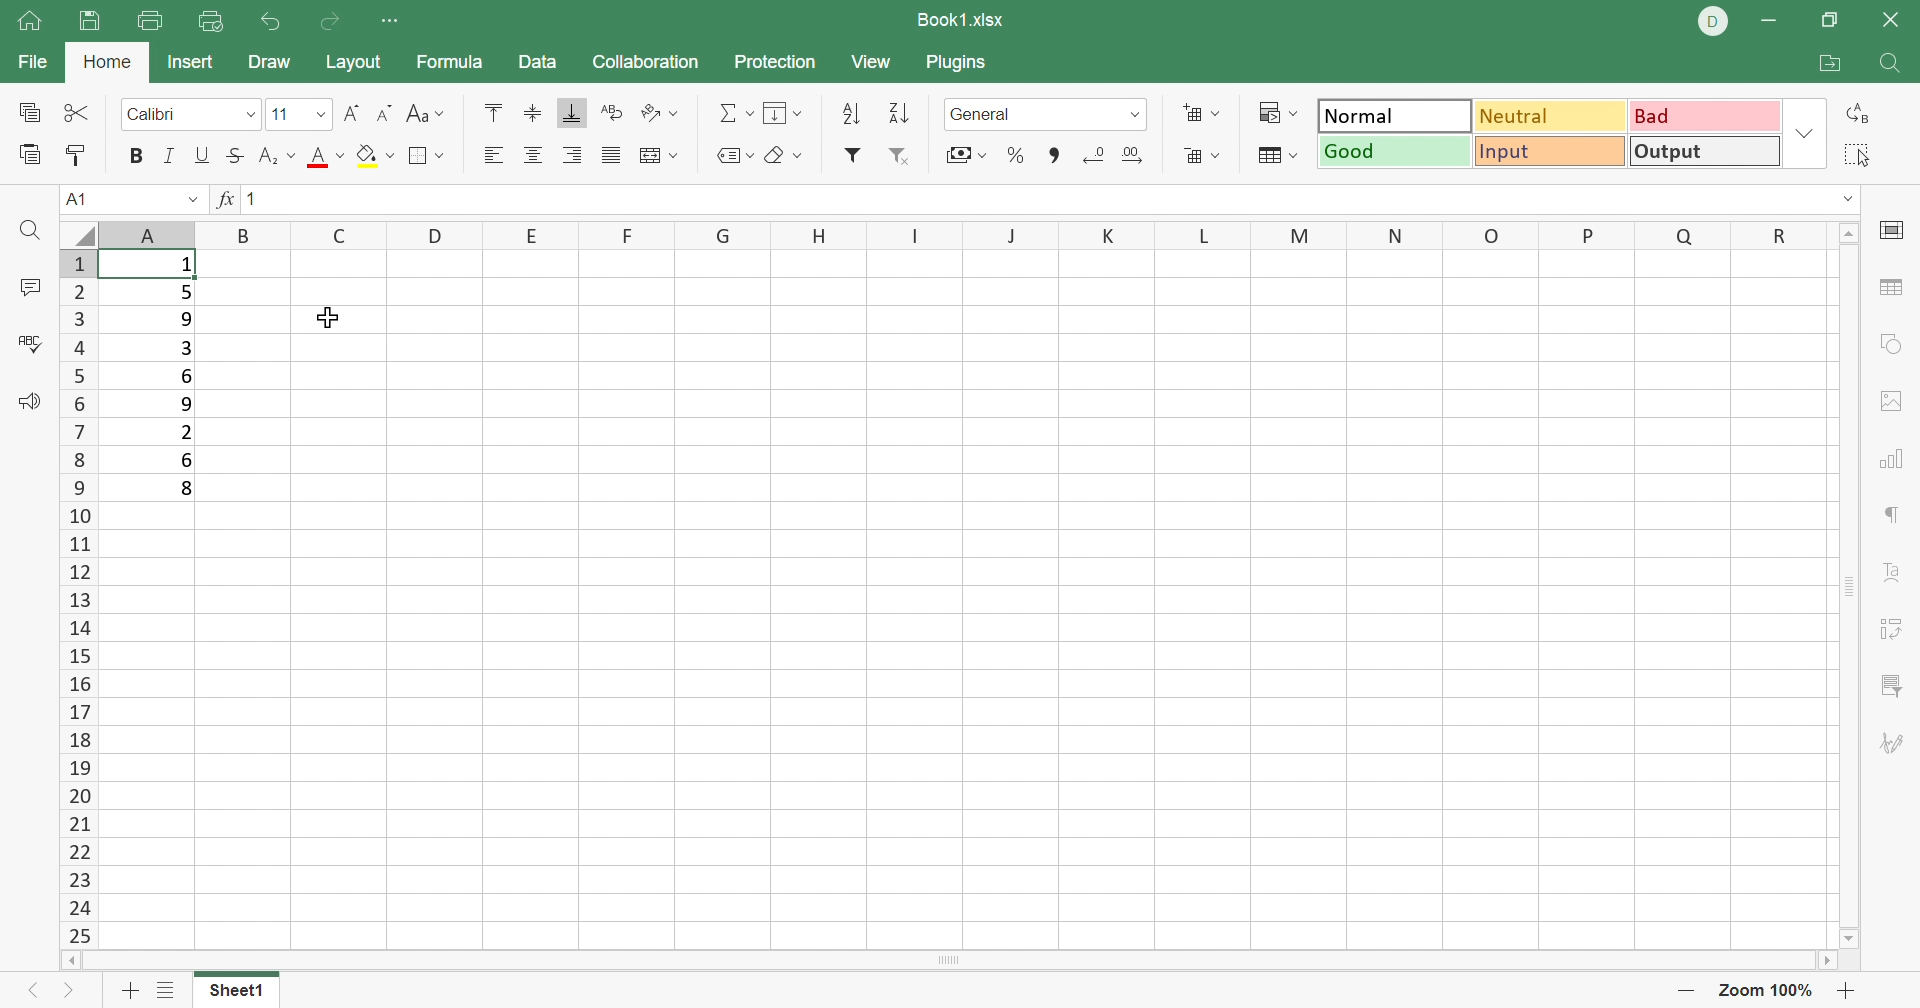 The height and width of the screenshot is (1008, 1920). What do you see at coordinates (1887, 572) in the screenshot?
I see `Text  Art settings` at bounding box center [1887, 572].